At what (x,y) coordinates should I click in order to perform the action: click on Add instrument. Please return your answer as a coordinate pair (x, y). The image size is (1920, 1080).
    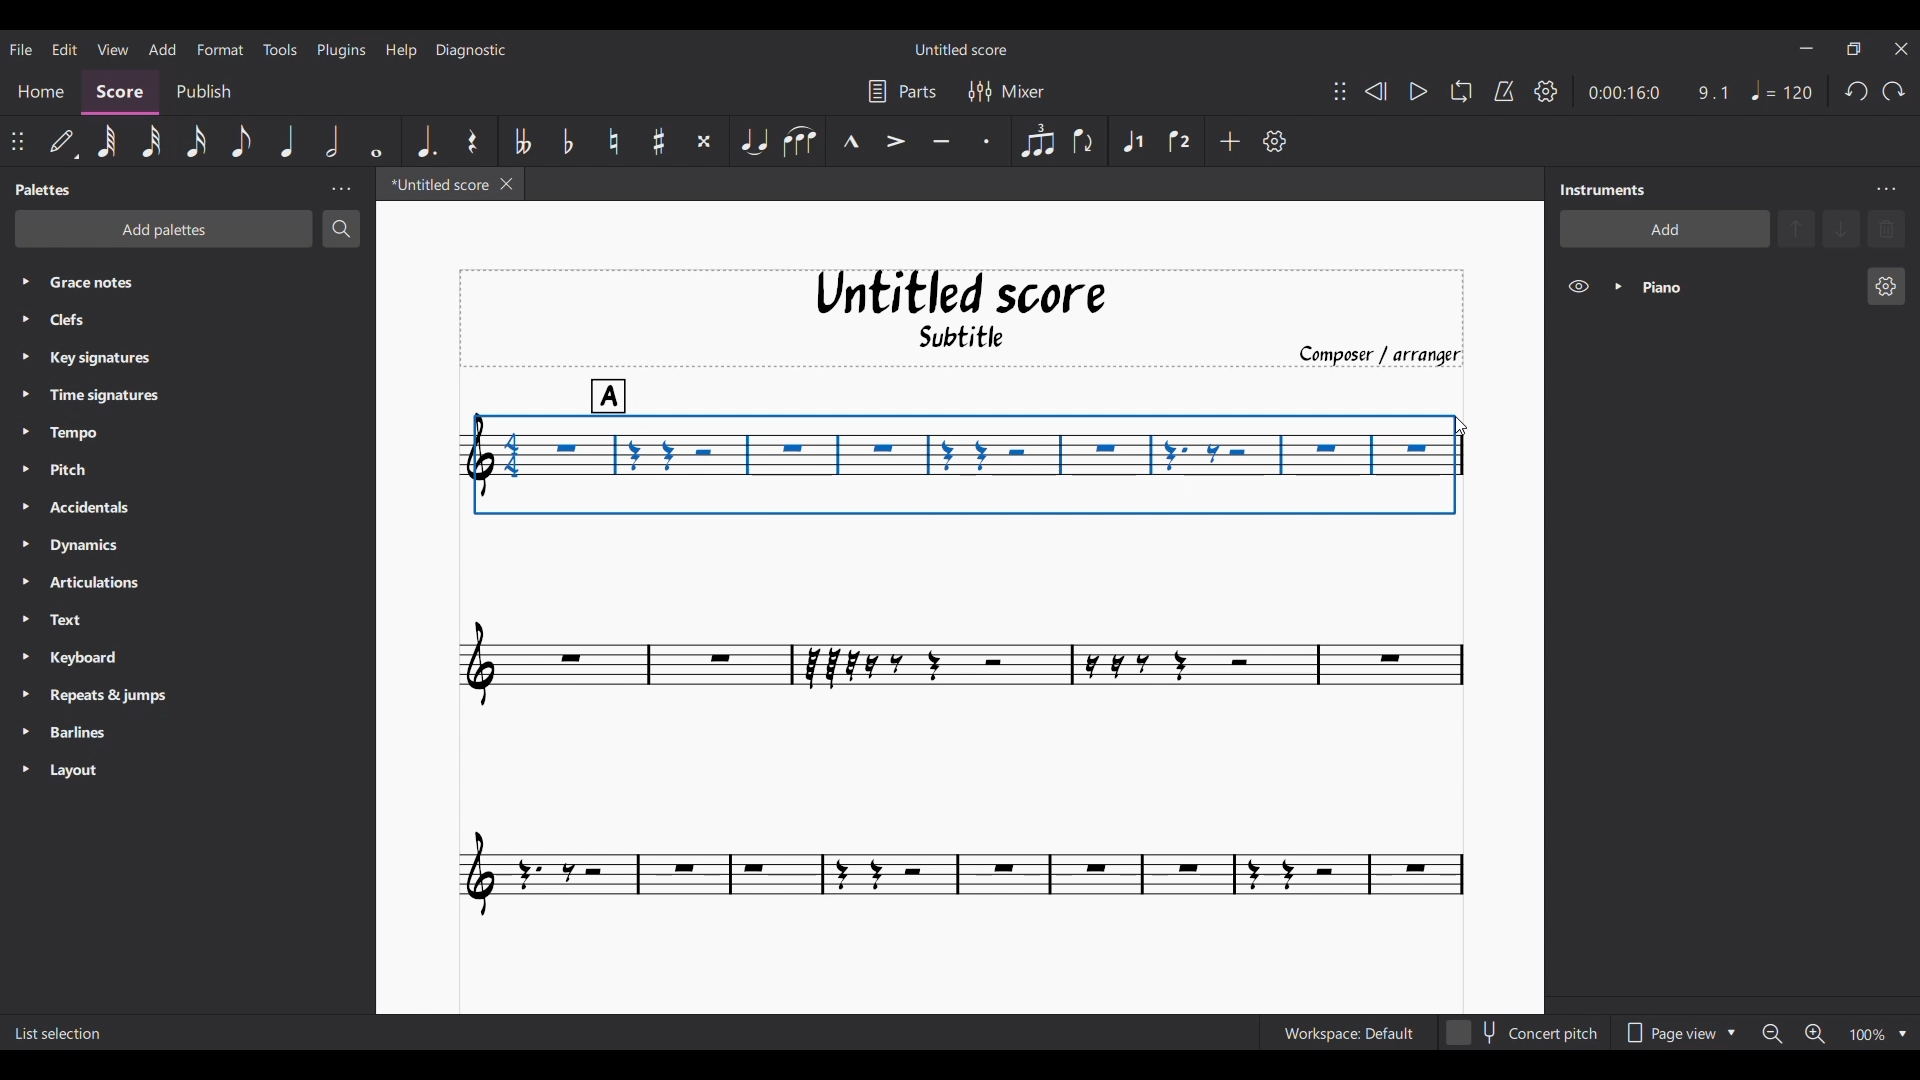
    Looking at the image, I should click on (1665, 229).